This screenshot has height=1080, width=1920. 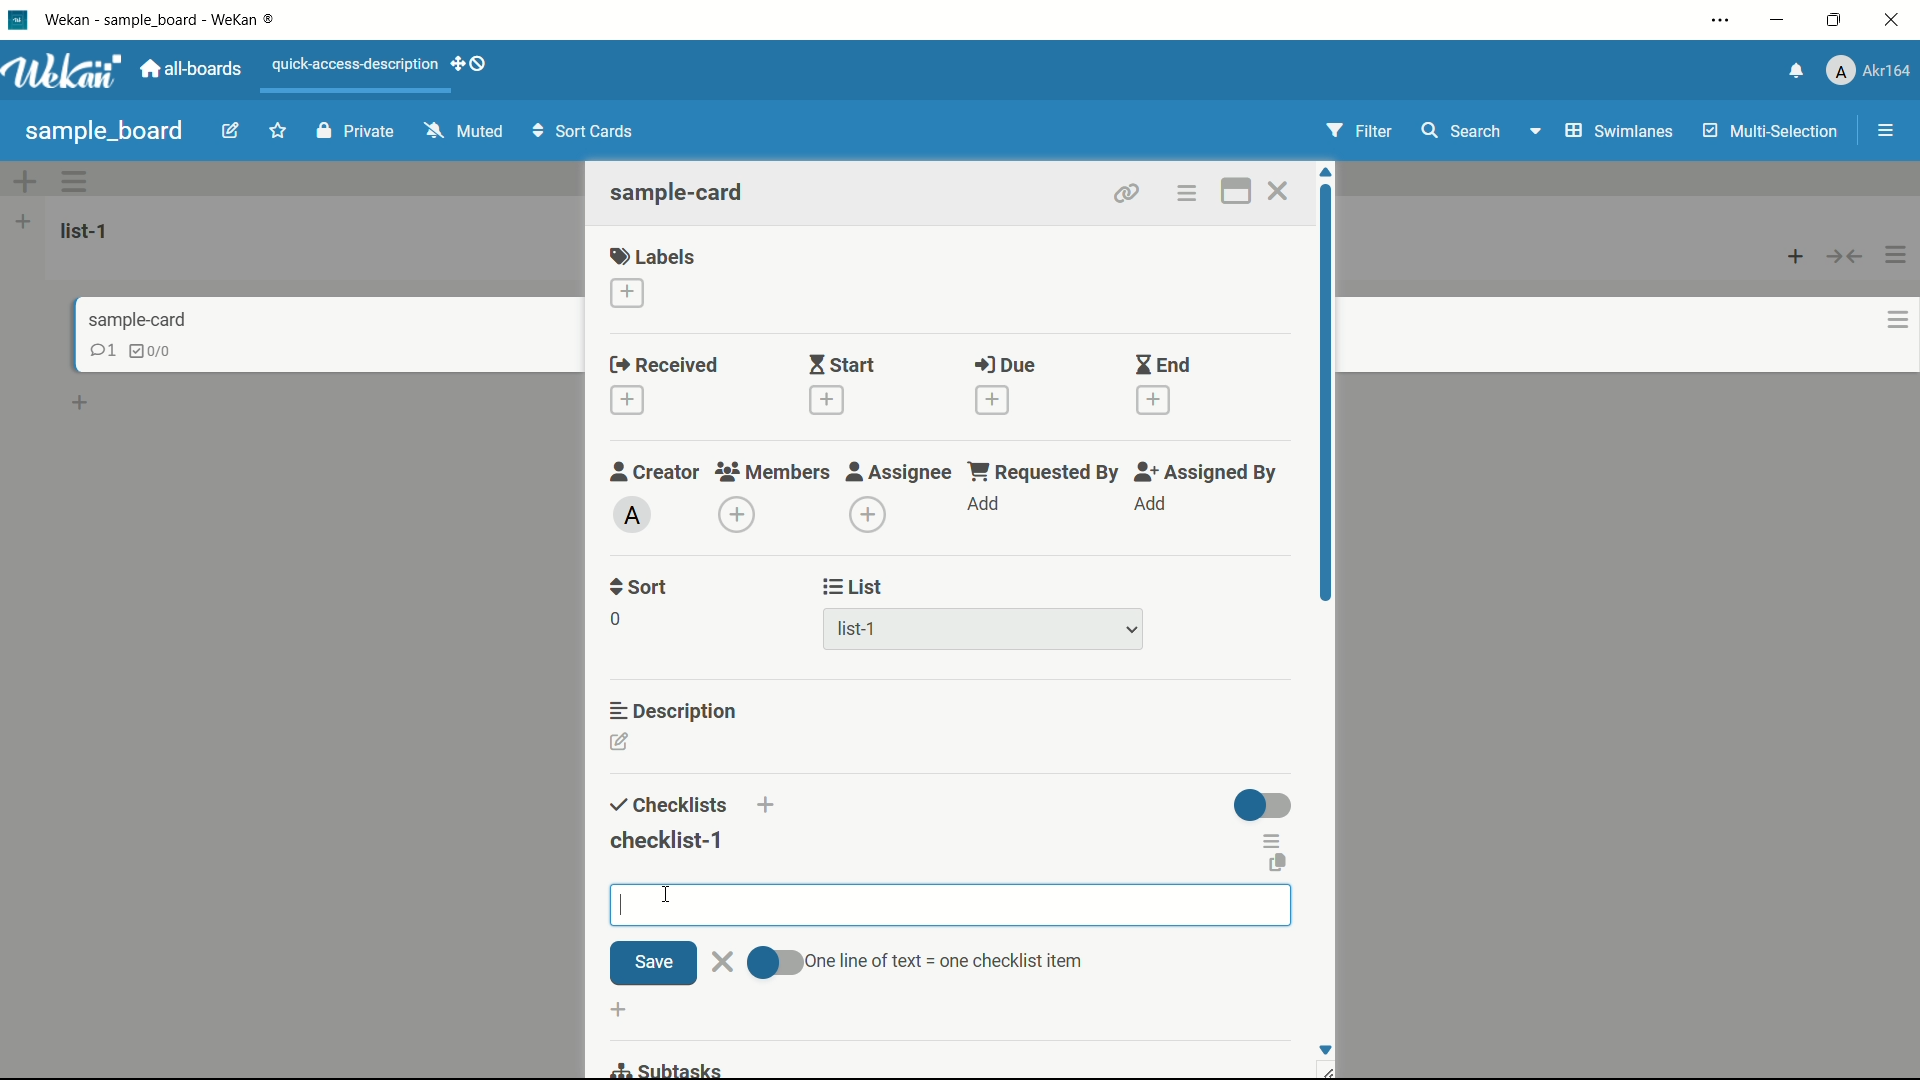 I want to click on assigned by, so click(x=1204, y=473).